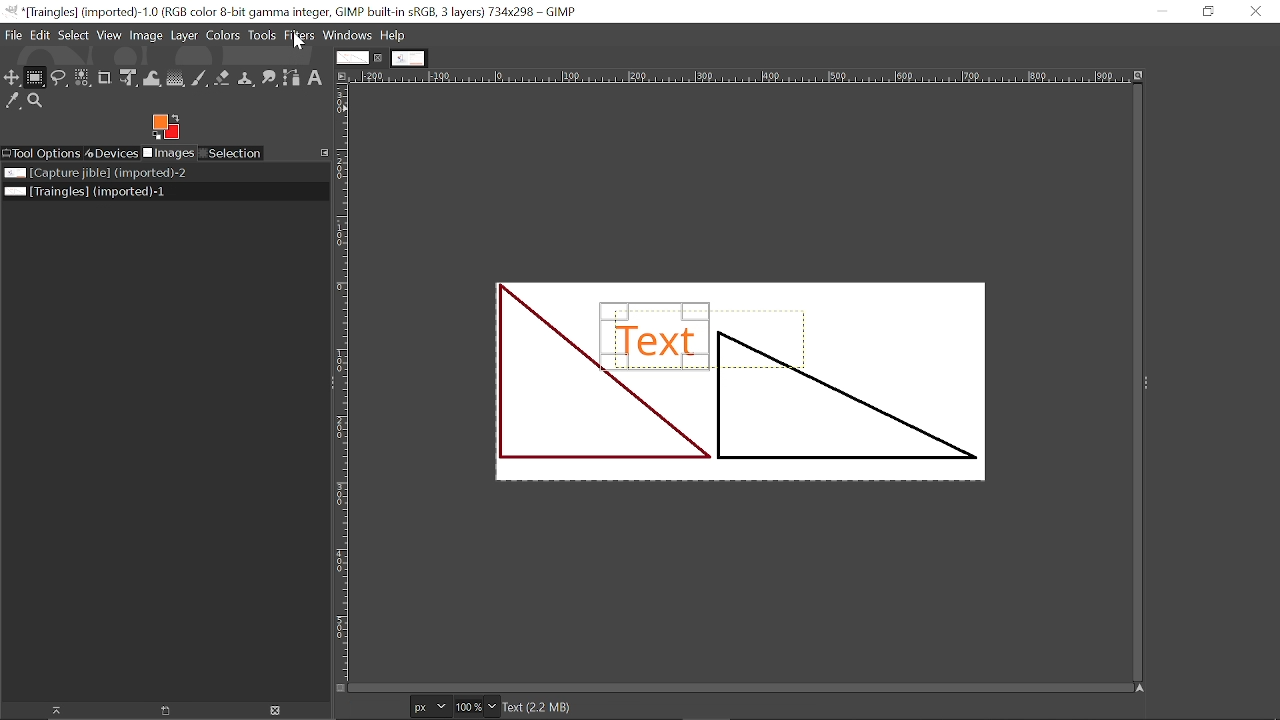 The width and height of the screenshot is (1280, 720). What do you see at coordinates (270, 80) in the screenshot?
I see `Smudge tool` at bounding box center [270, 80].